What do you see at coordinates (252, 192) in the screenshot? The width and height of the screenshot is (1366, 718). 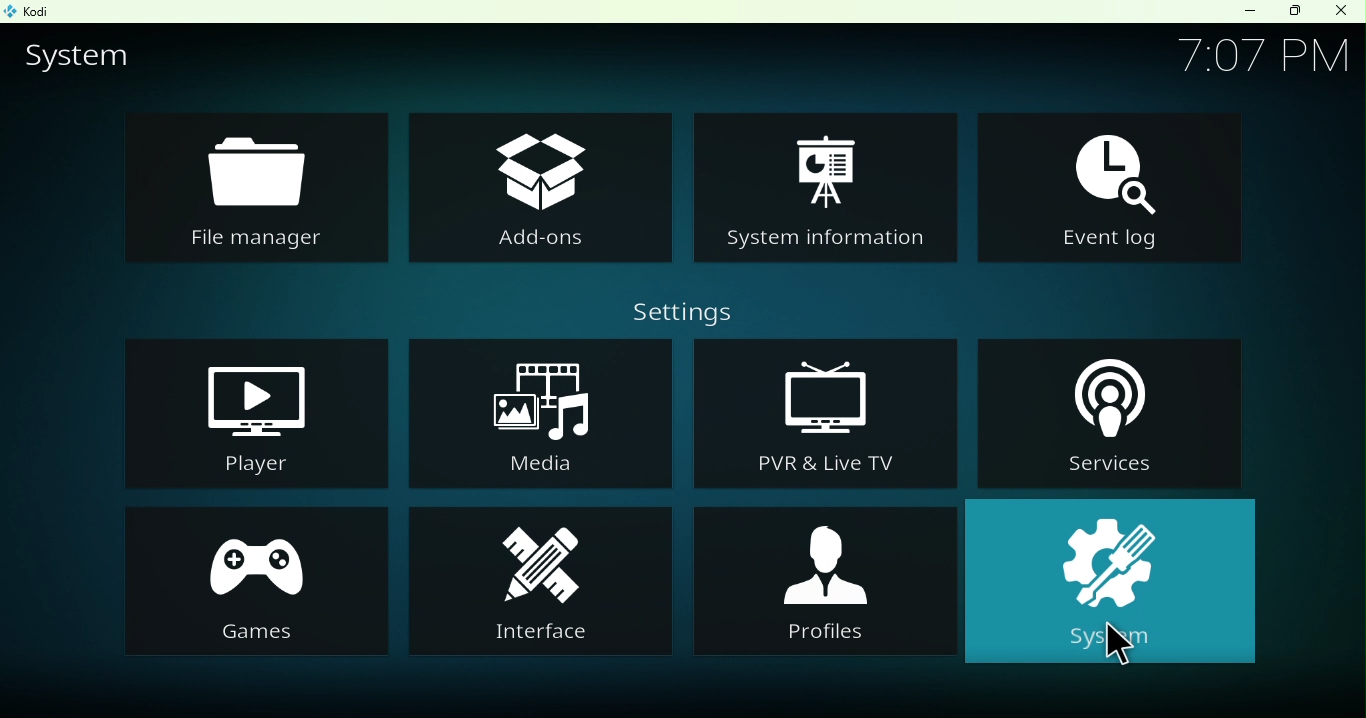 I see `File manager` at bounding box center [252, 192].